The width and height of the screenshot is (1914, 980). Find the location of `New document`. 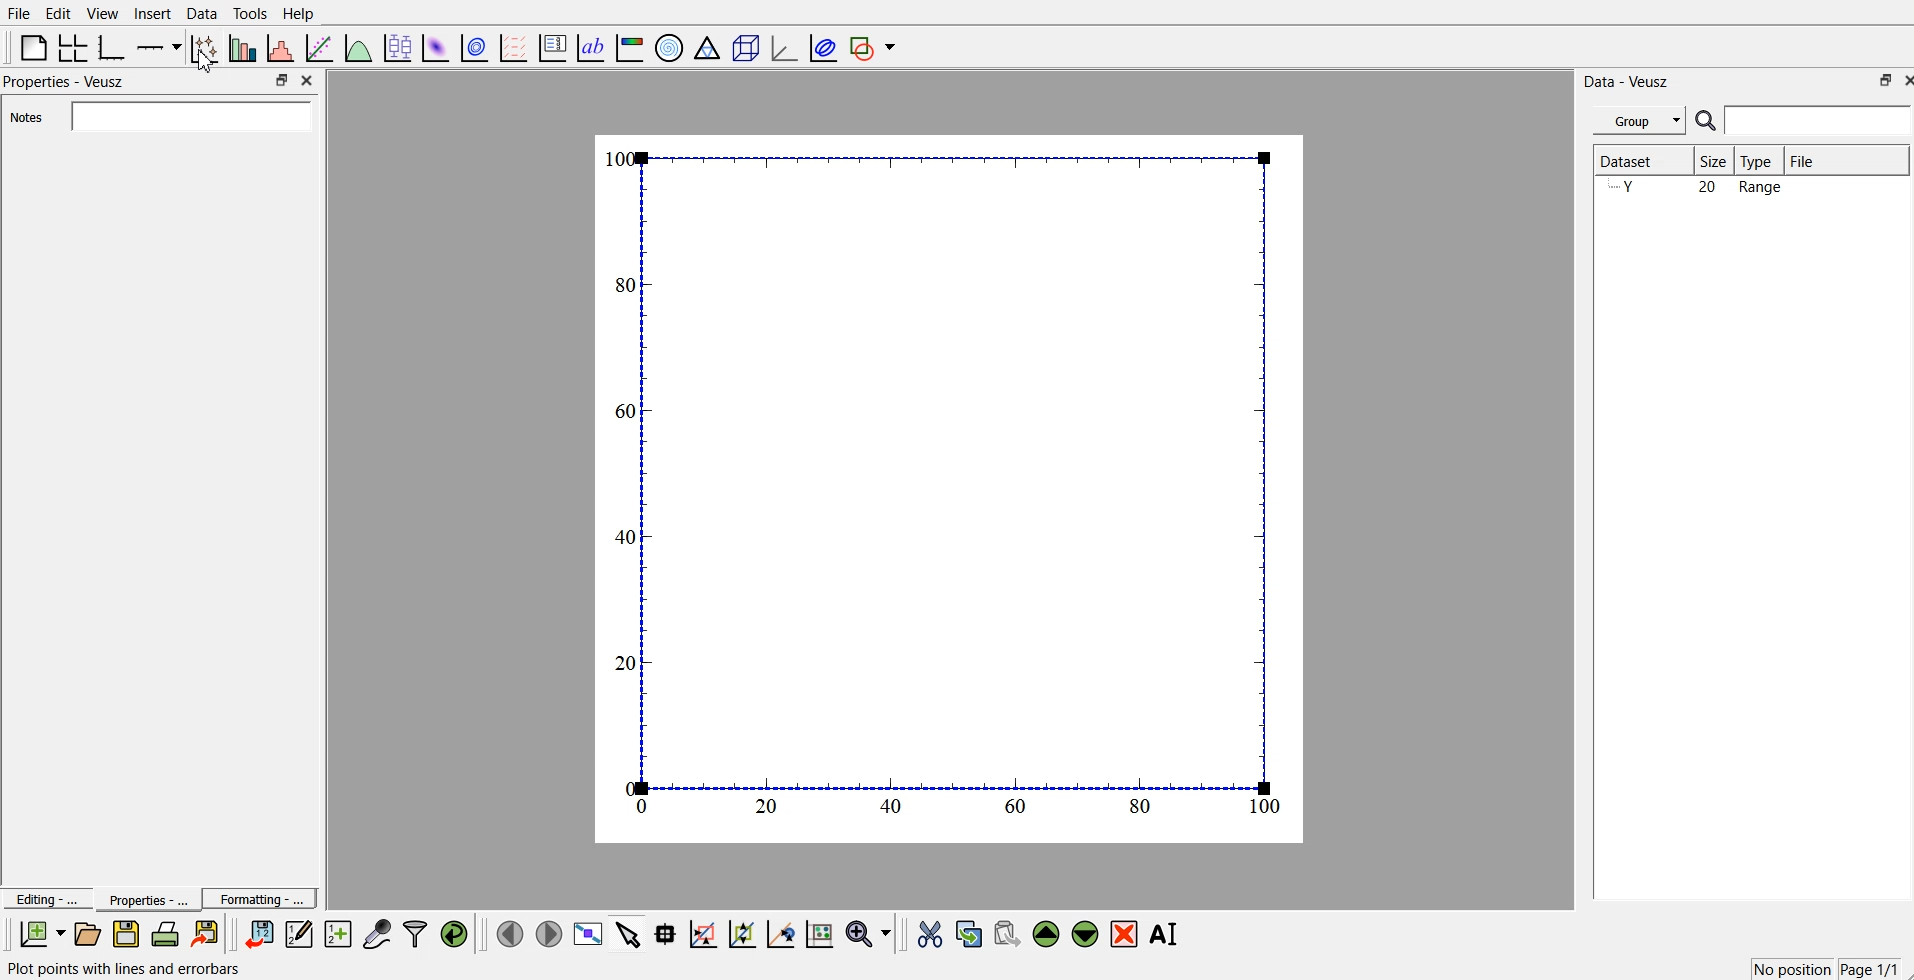

New document is located at coordinates (43, 934).